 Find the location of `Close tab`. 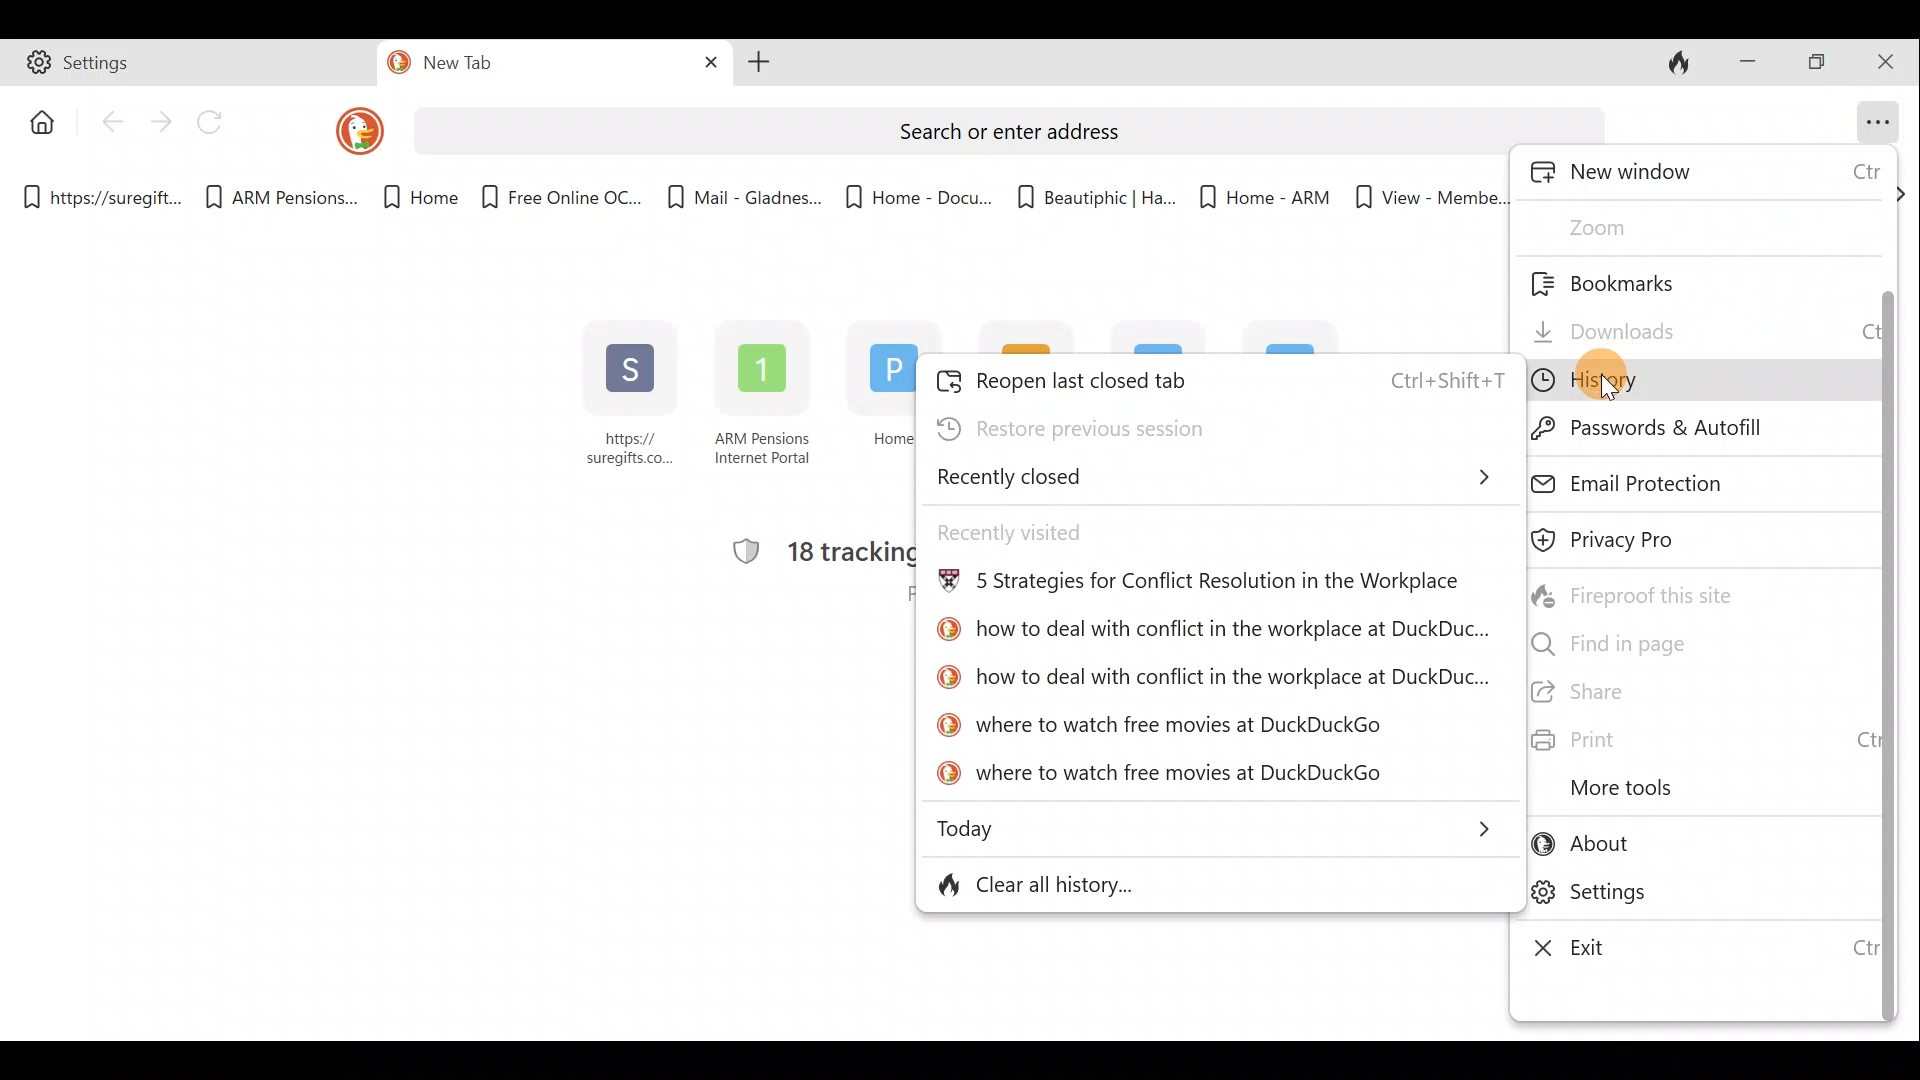

Close tab is located at coordinates (704, 63).